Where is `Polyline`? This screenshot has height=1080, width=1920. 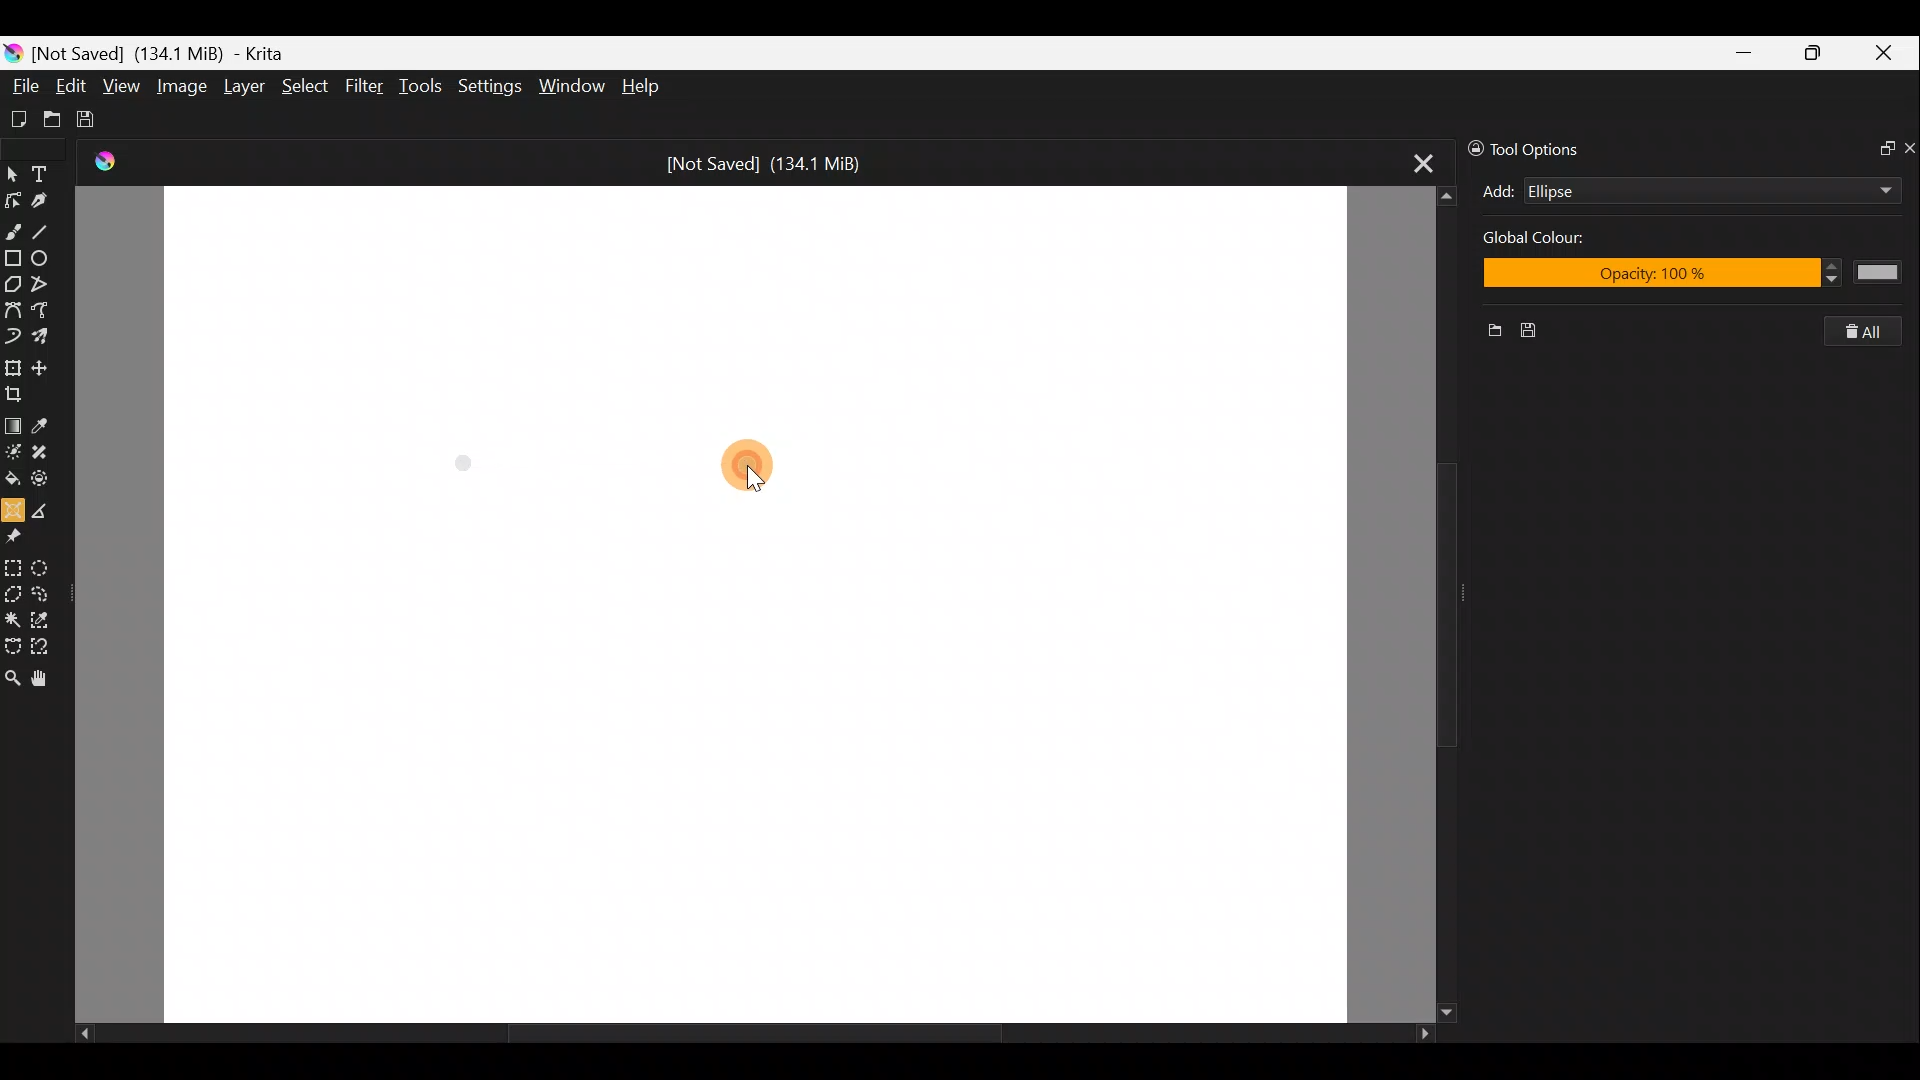 Polyline is located at coordinates (46, 285).